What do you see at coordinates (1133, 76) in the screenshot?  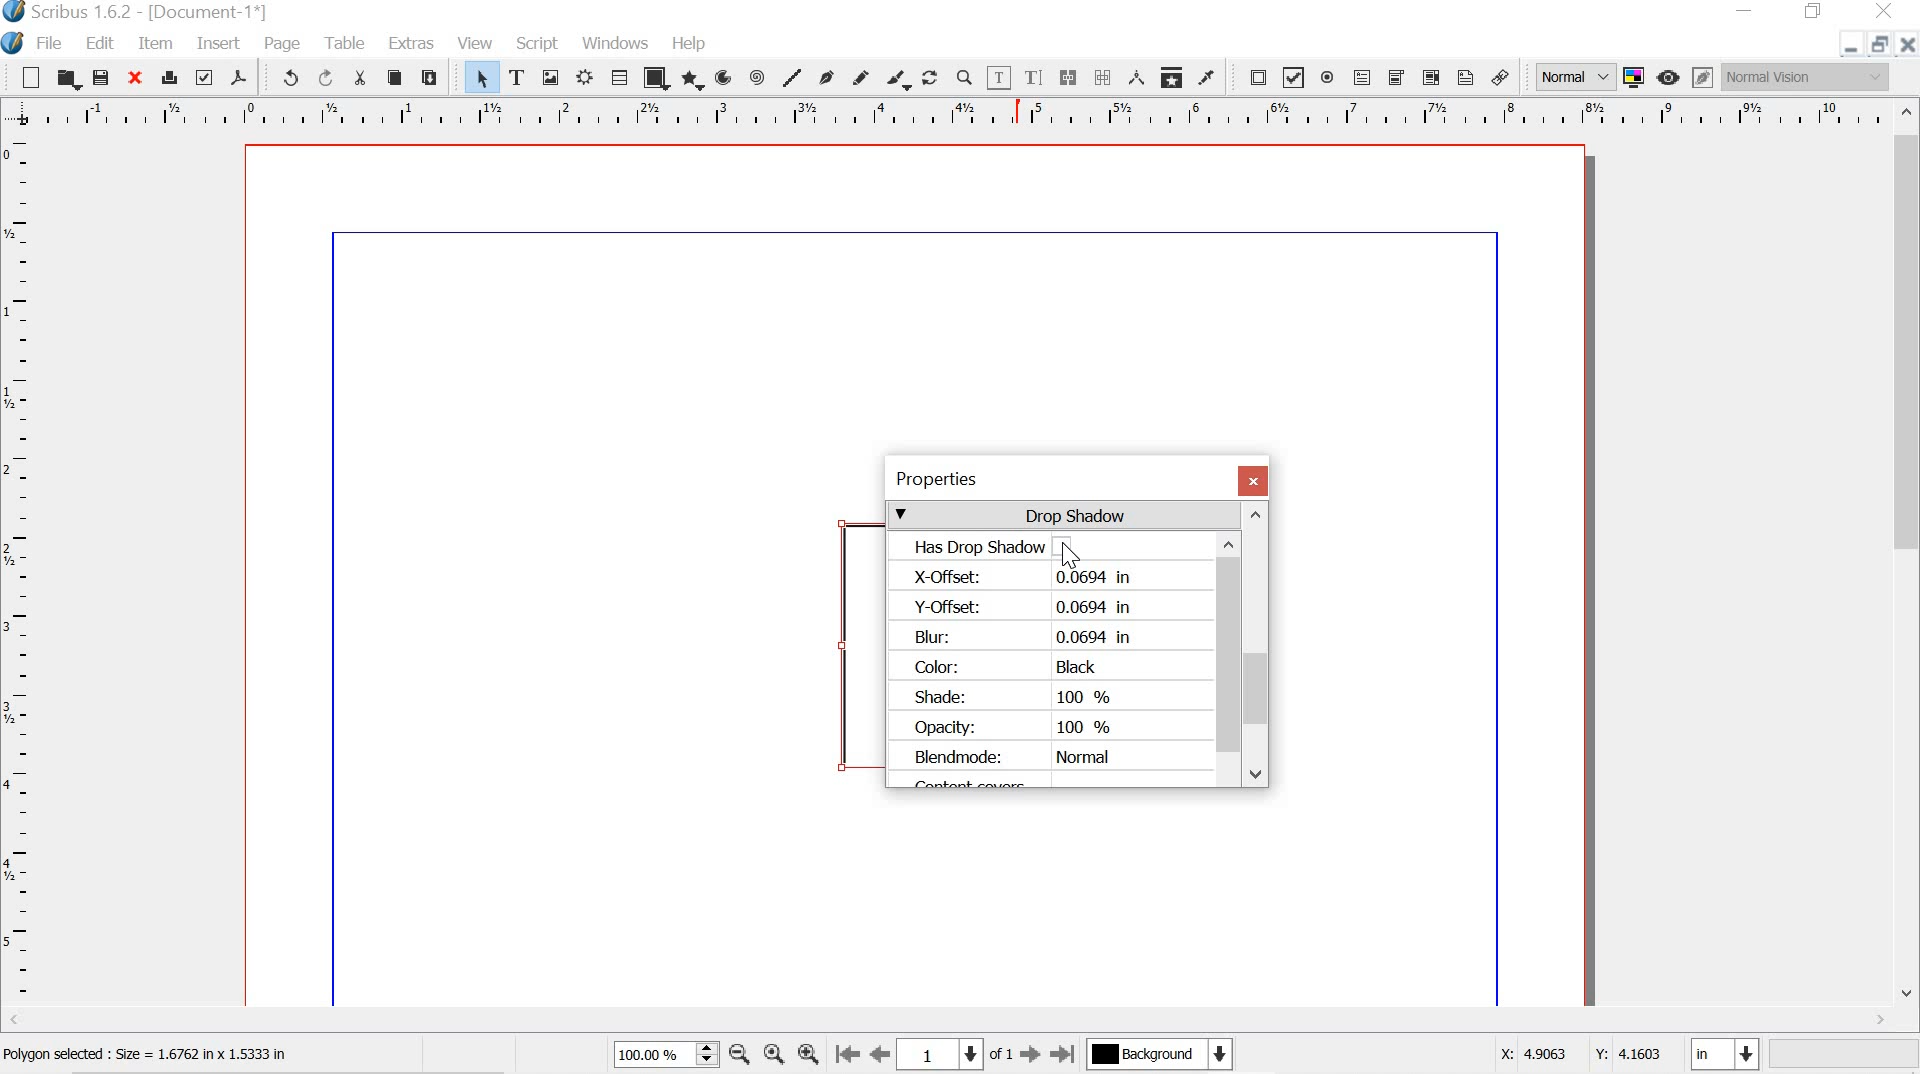 I see `measurements` at bounding box center [1133, 76].